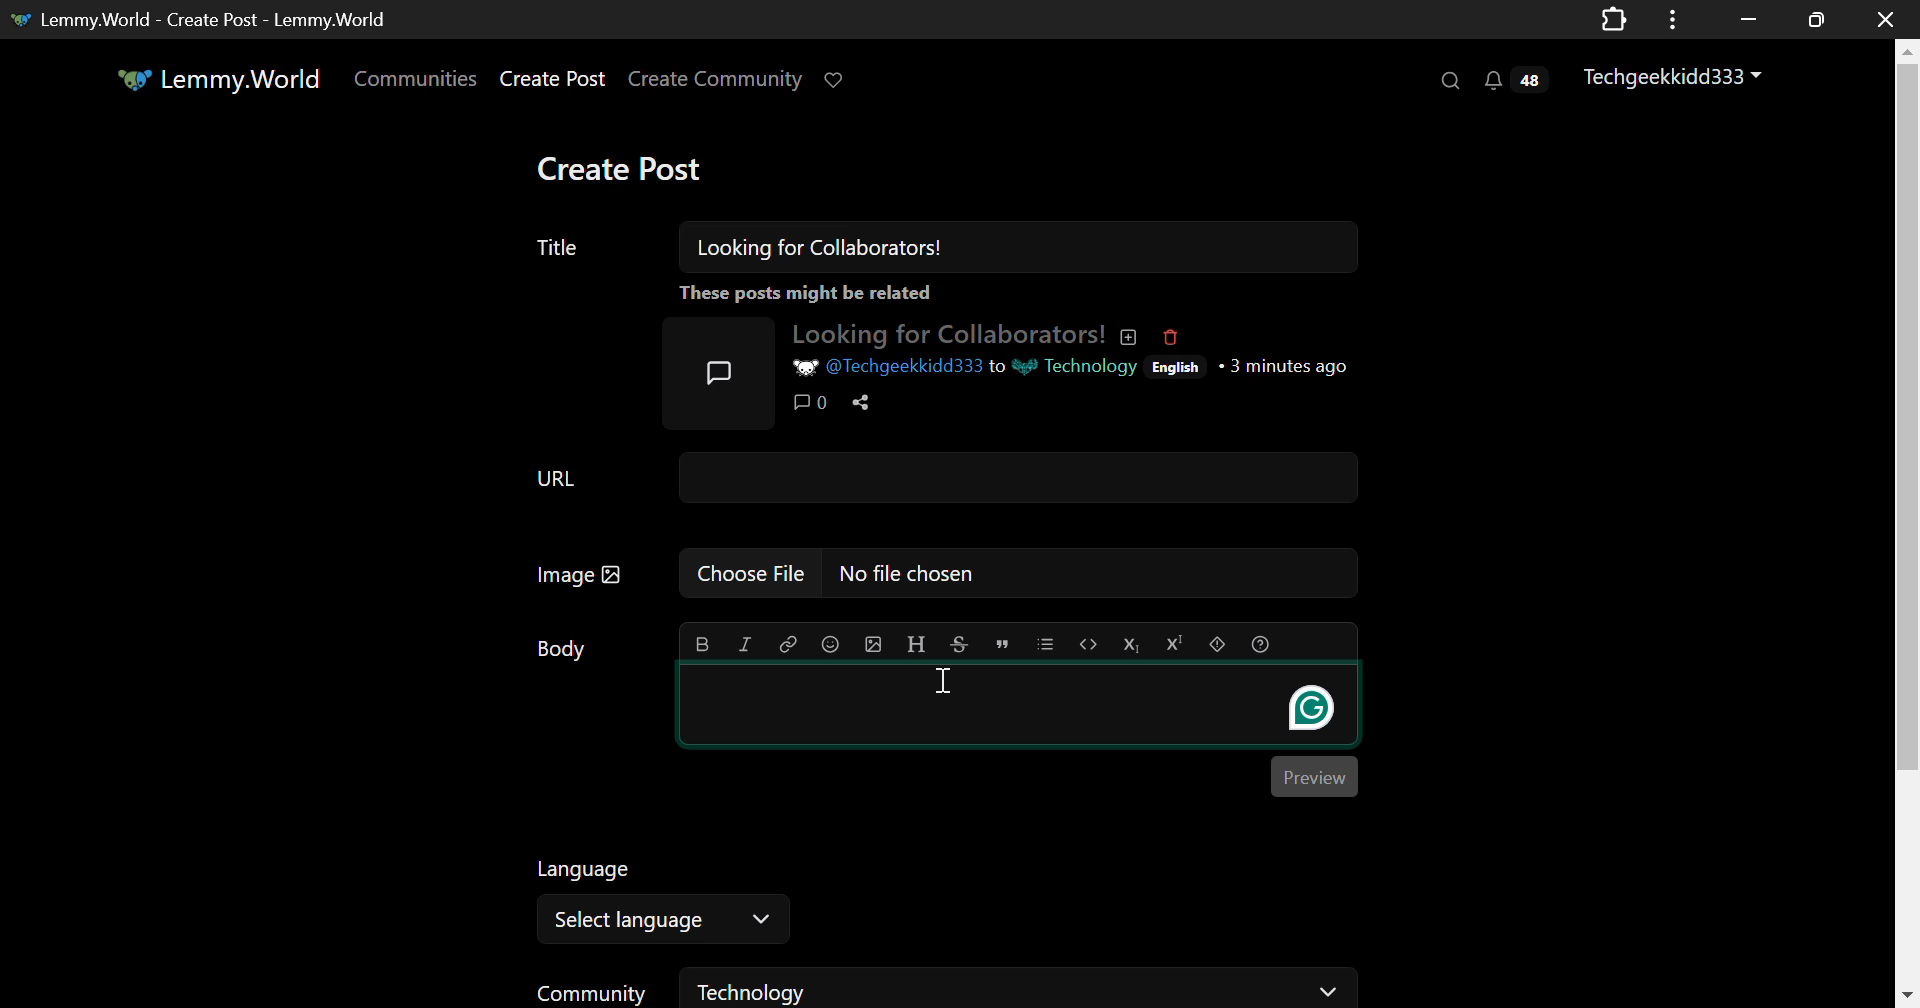 This screenshot has height=1008, width=1920. Describe the element at coordinates (830, 644) in the screenshot. I see `emoji` at that location.